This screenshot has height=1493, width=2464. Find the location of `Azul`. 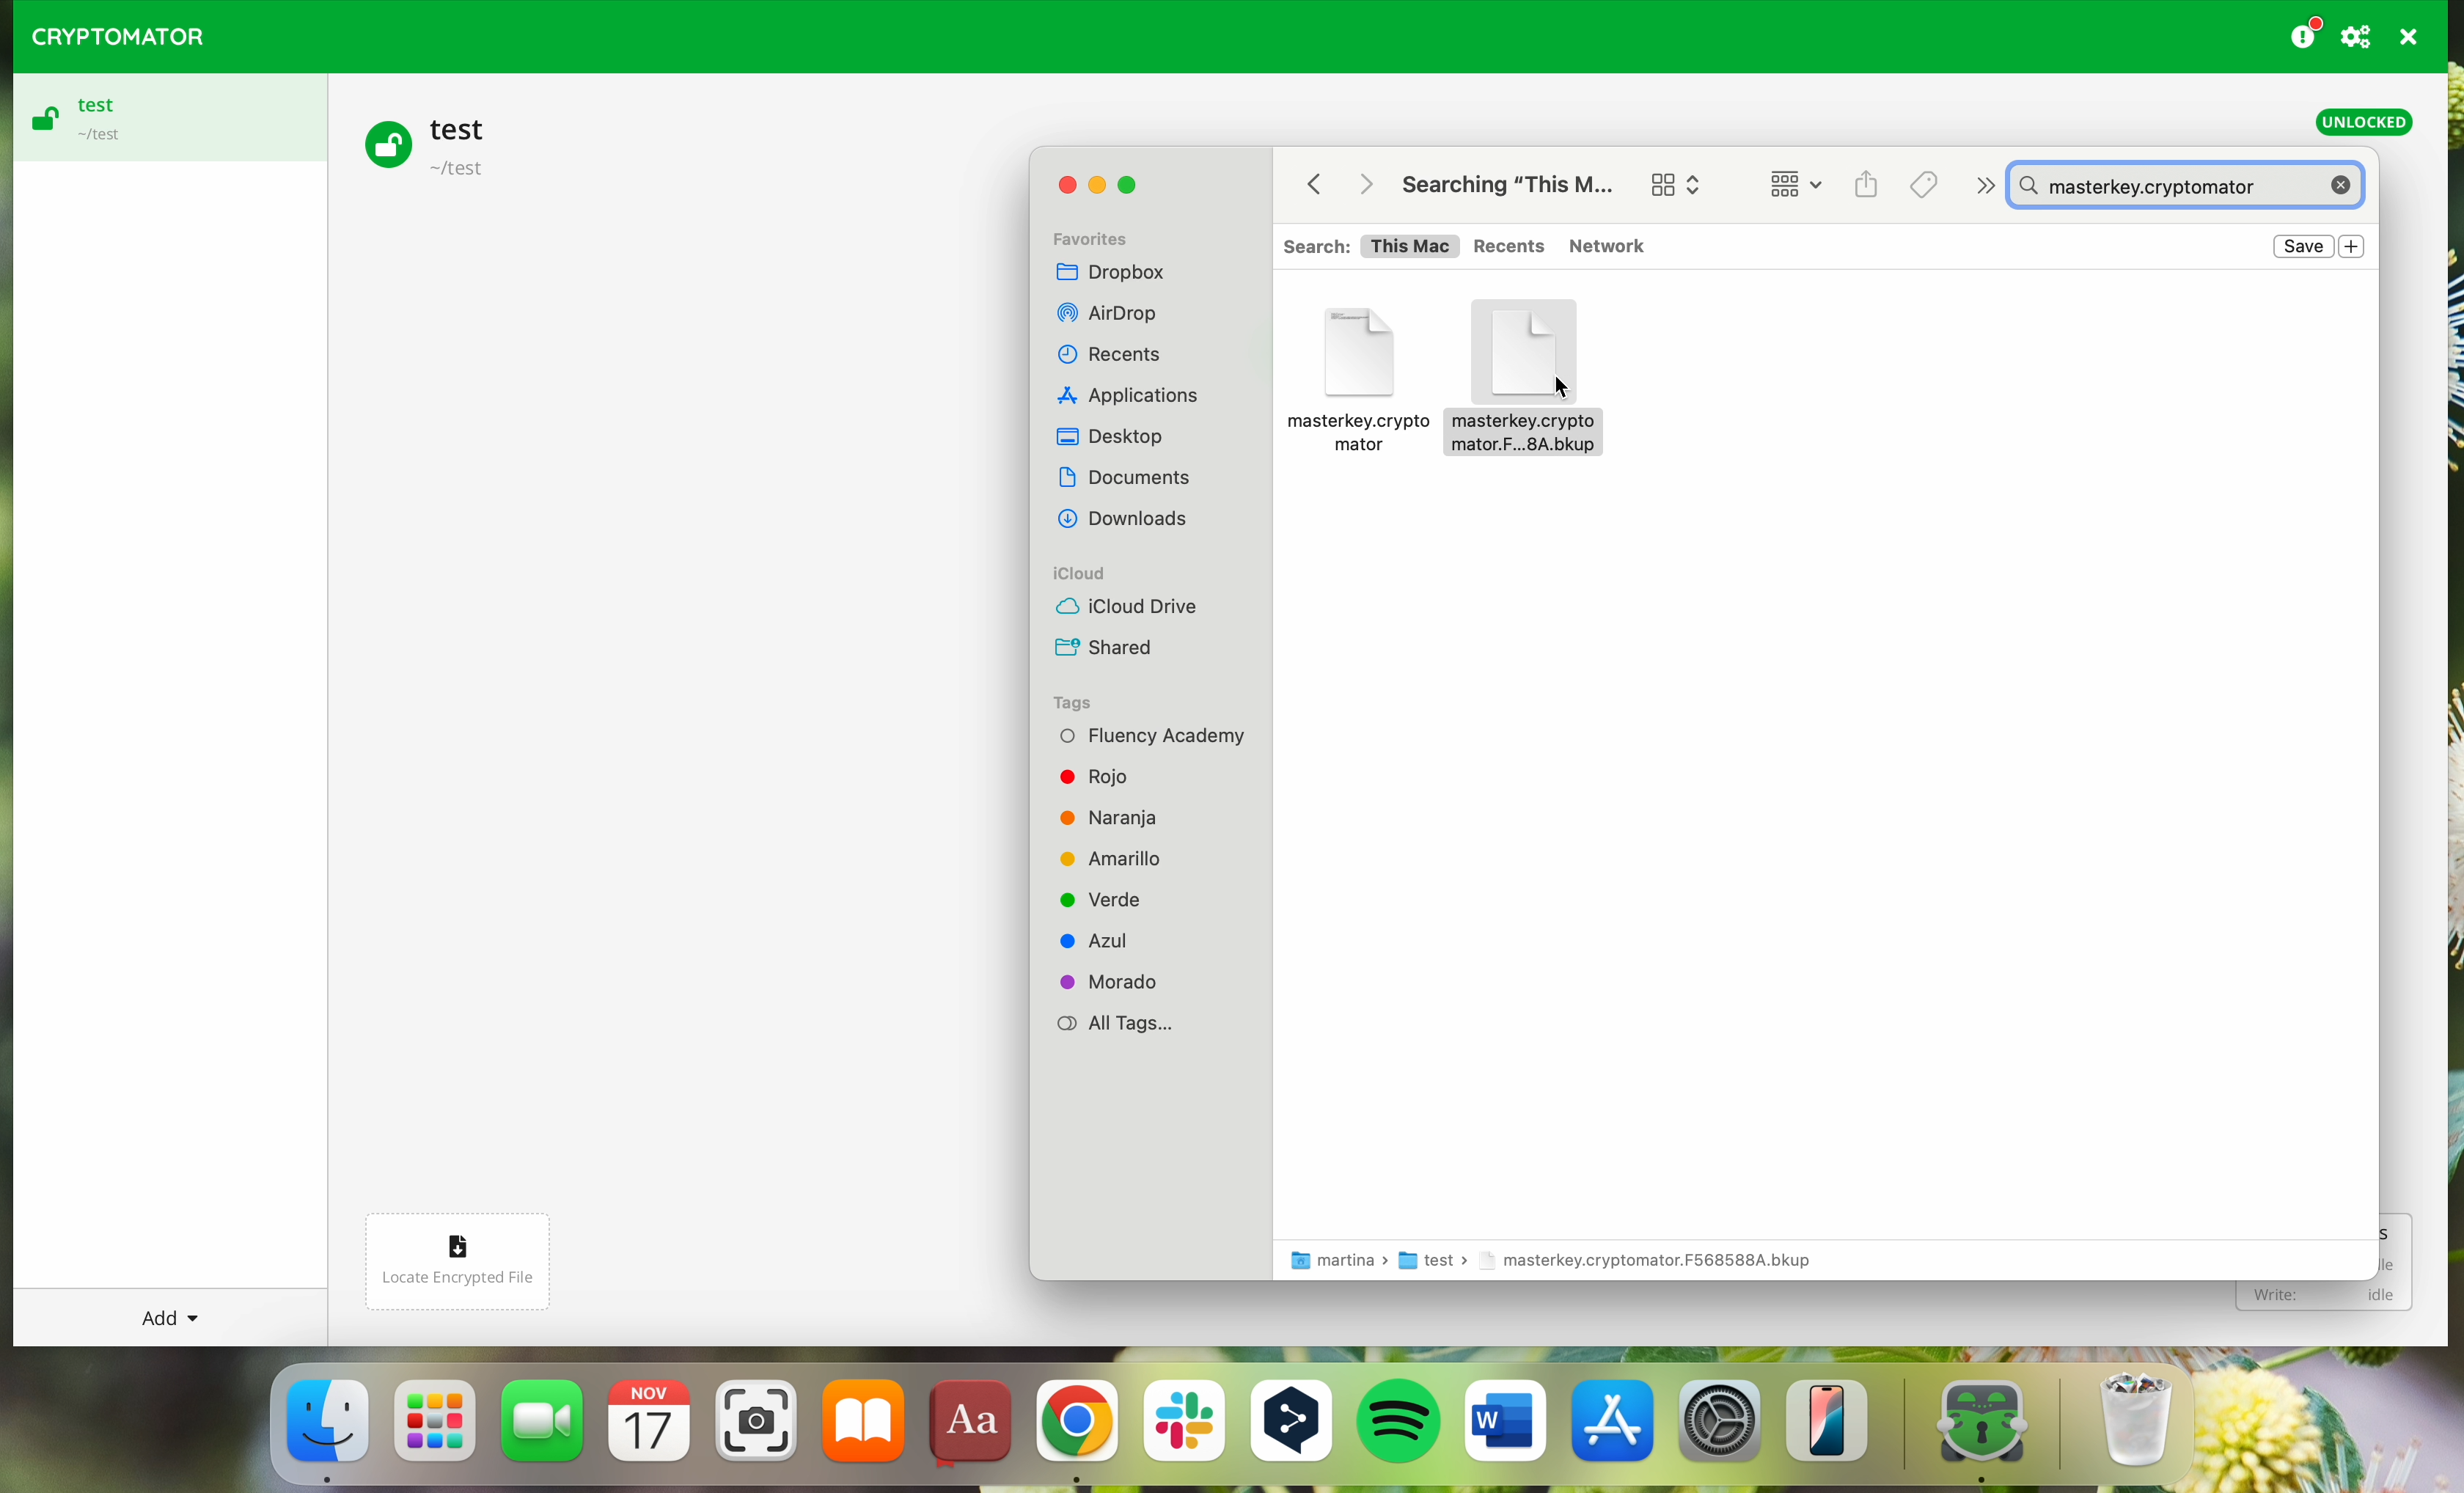

Azul is located at coordinates (1111, 940).